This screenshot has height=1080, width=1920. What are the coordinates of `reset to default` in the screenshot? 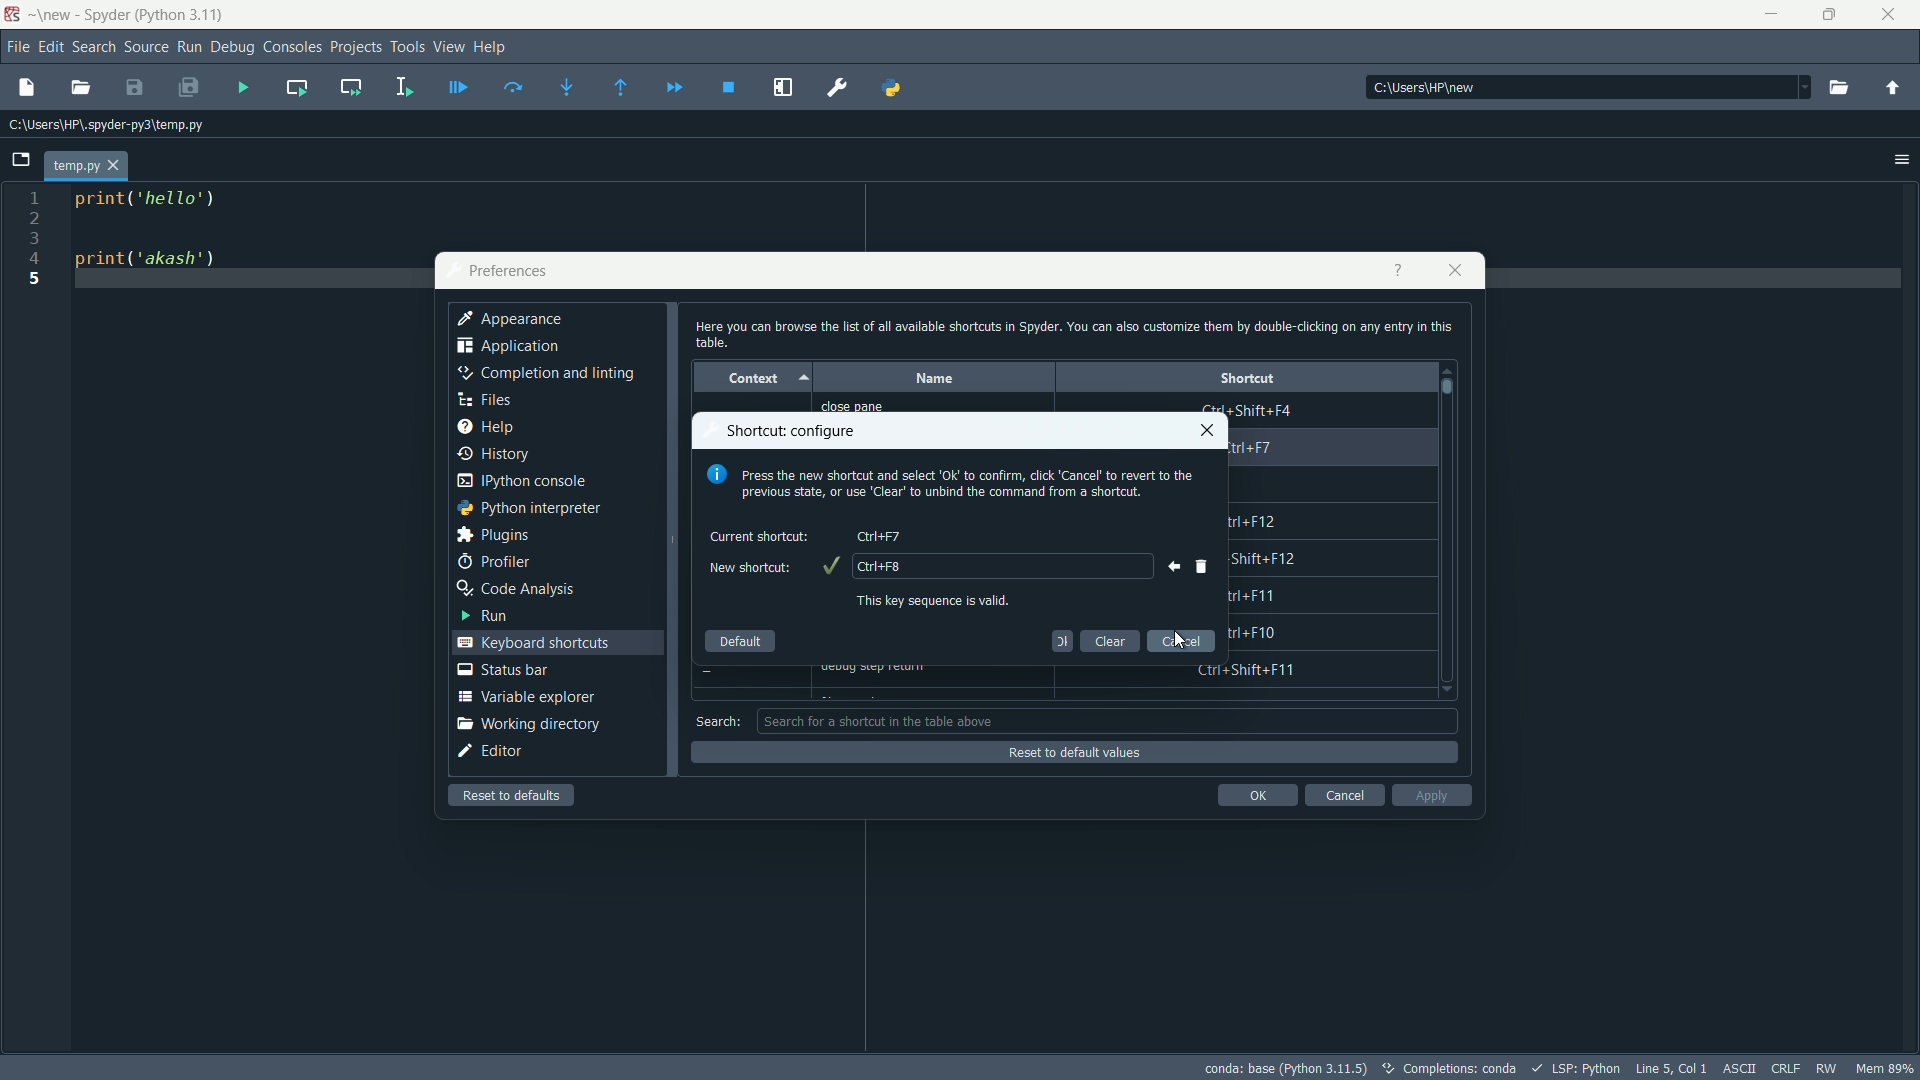 It's located at (514, 795).